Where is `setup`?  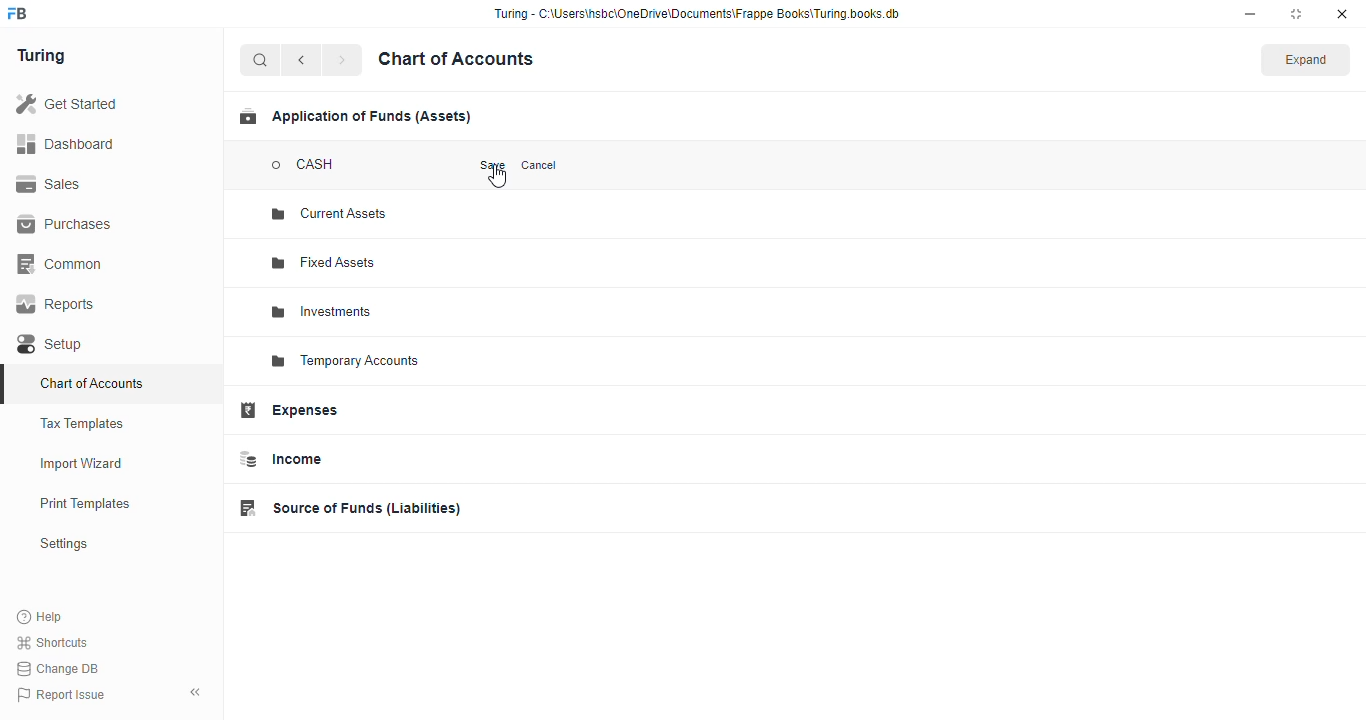
setup is located at coordinates (52, 344).